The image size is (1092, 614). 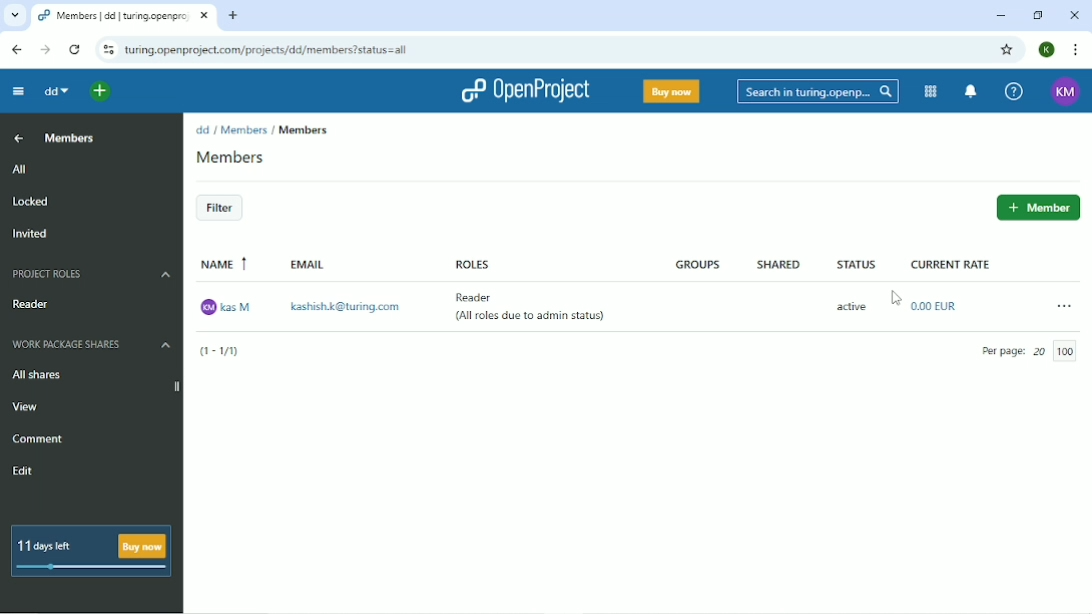 What do you see at coordinates (1046, 50) in the screenshot?
I see `Account` at bounding box center [1046, 50].